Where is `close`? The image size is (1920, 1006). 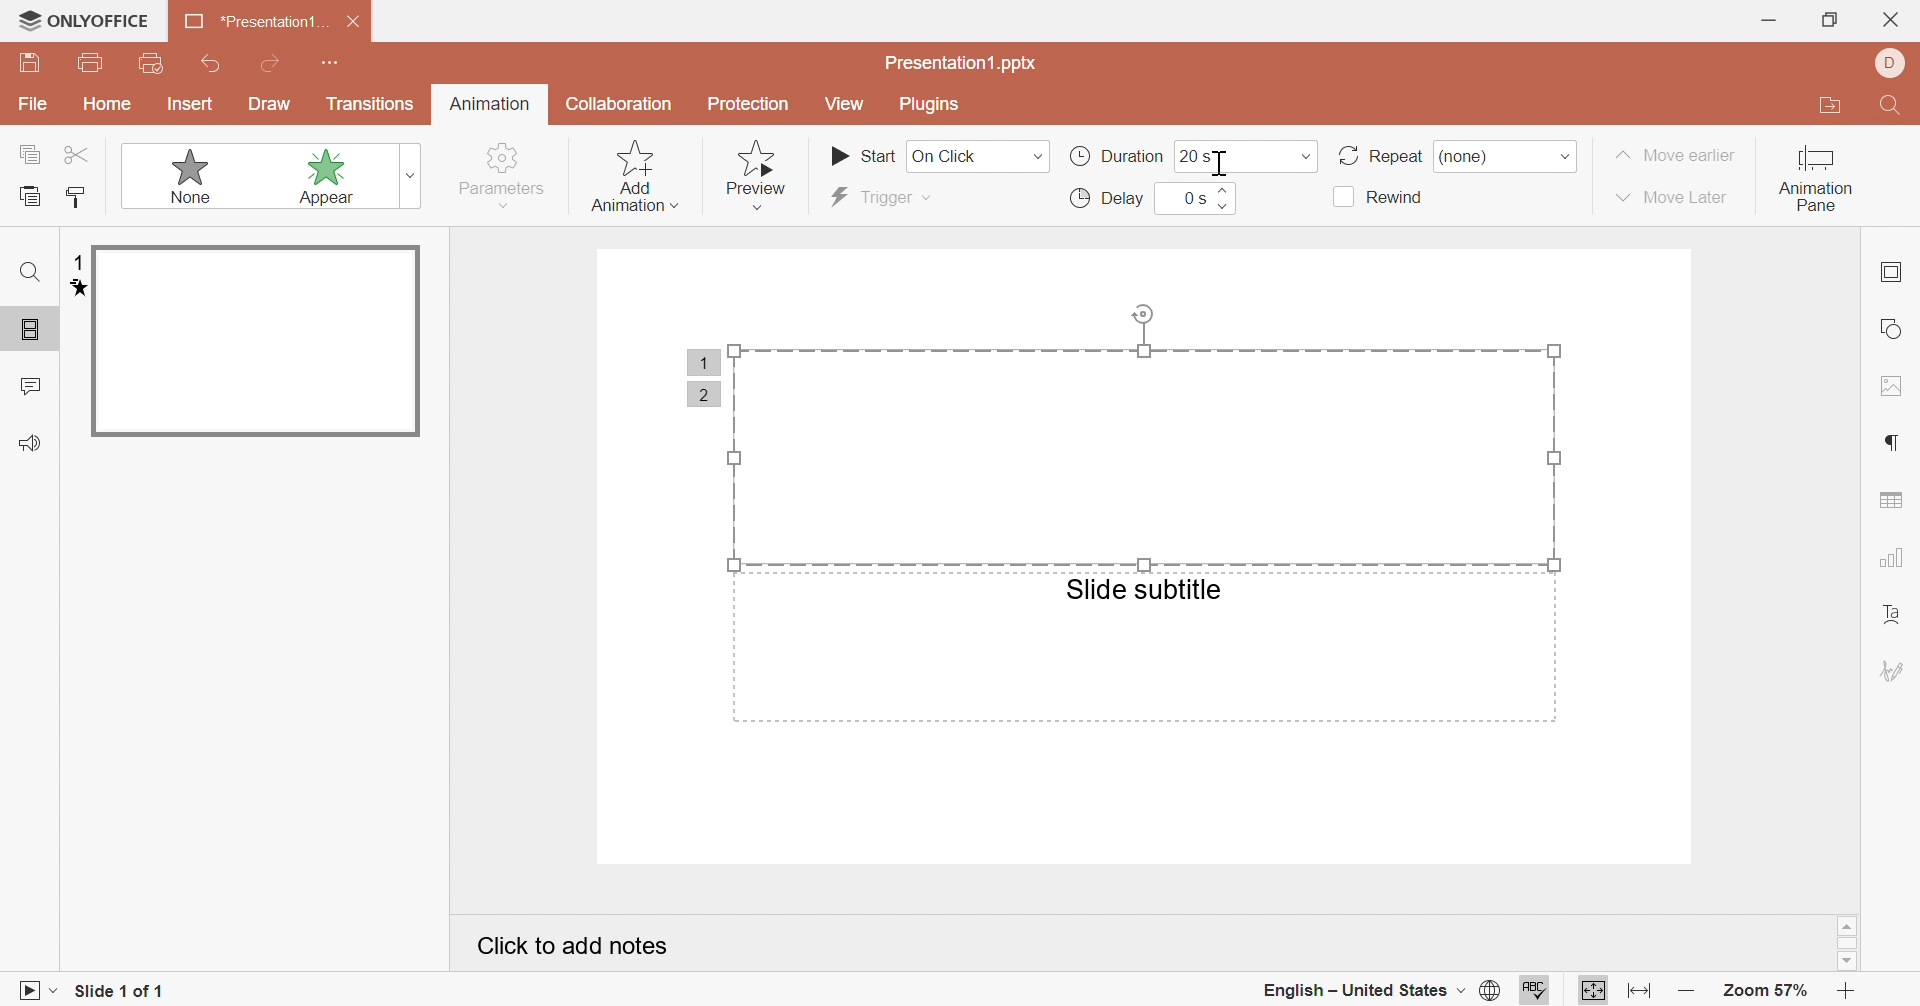
close is located at coordinates (355, 20).